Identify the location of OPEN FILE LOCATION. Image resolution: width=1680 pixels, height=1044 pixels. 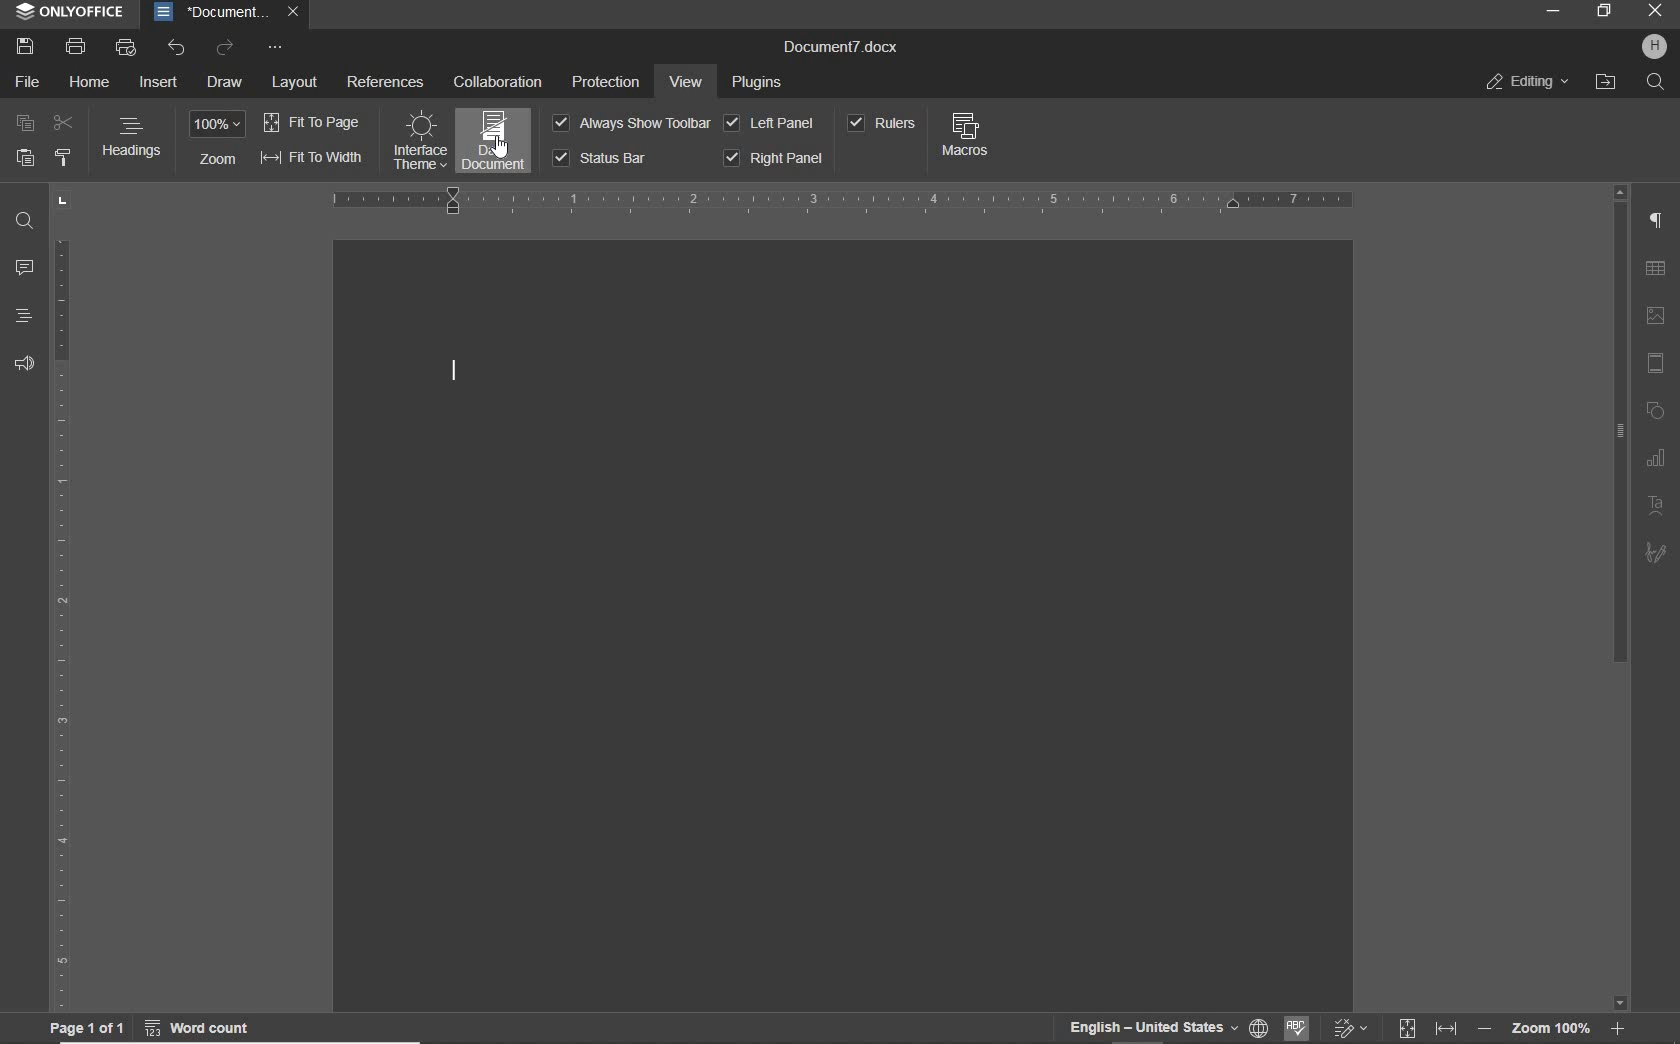
(1608, 84).